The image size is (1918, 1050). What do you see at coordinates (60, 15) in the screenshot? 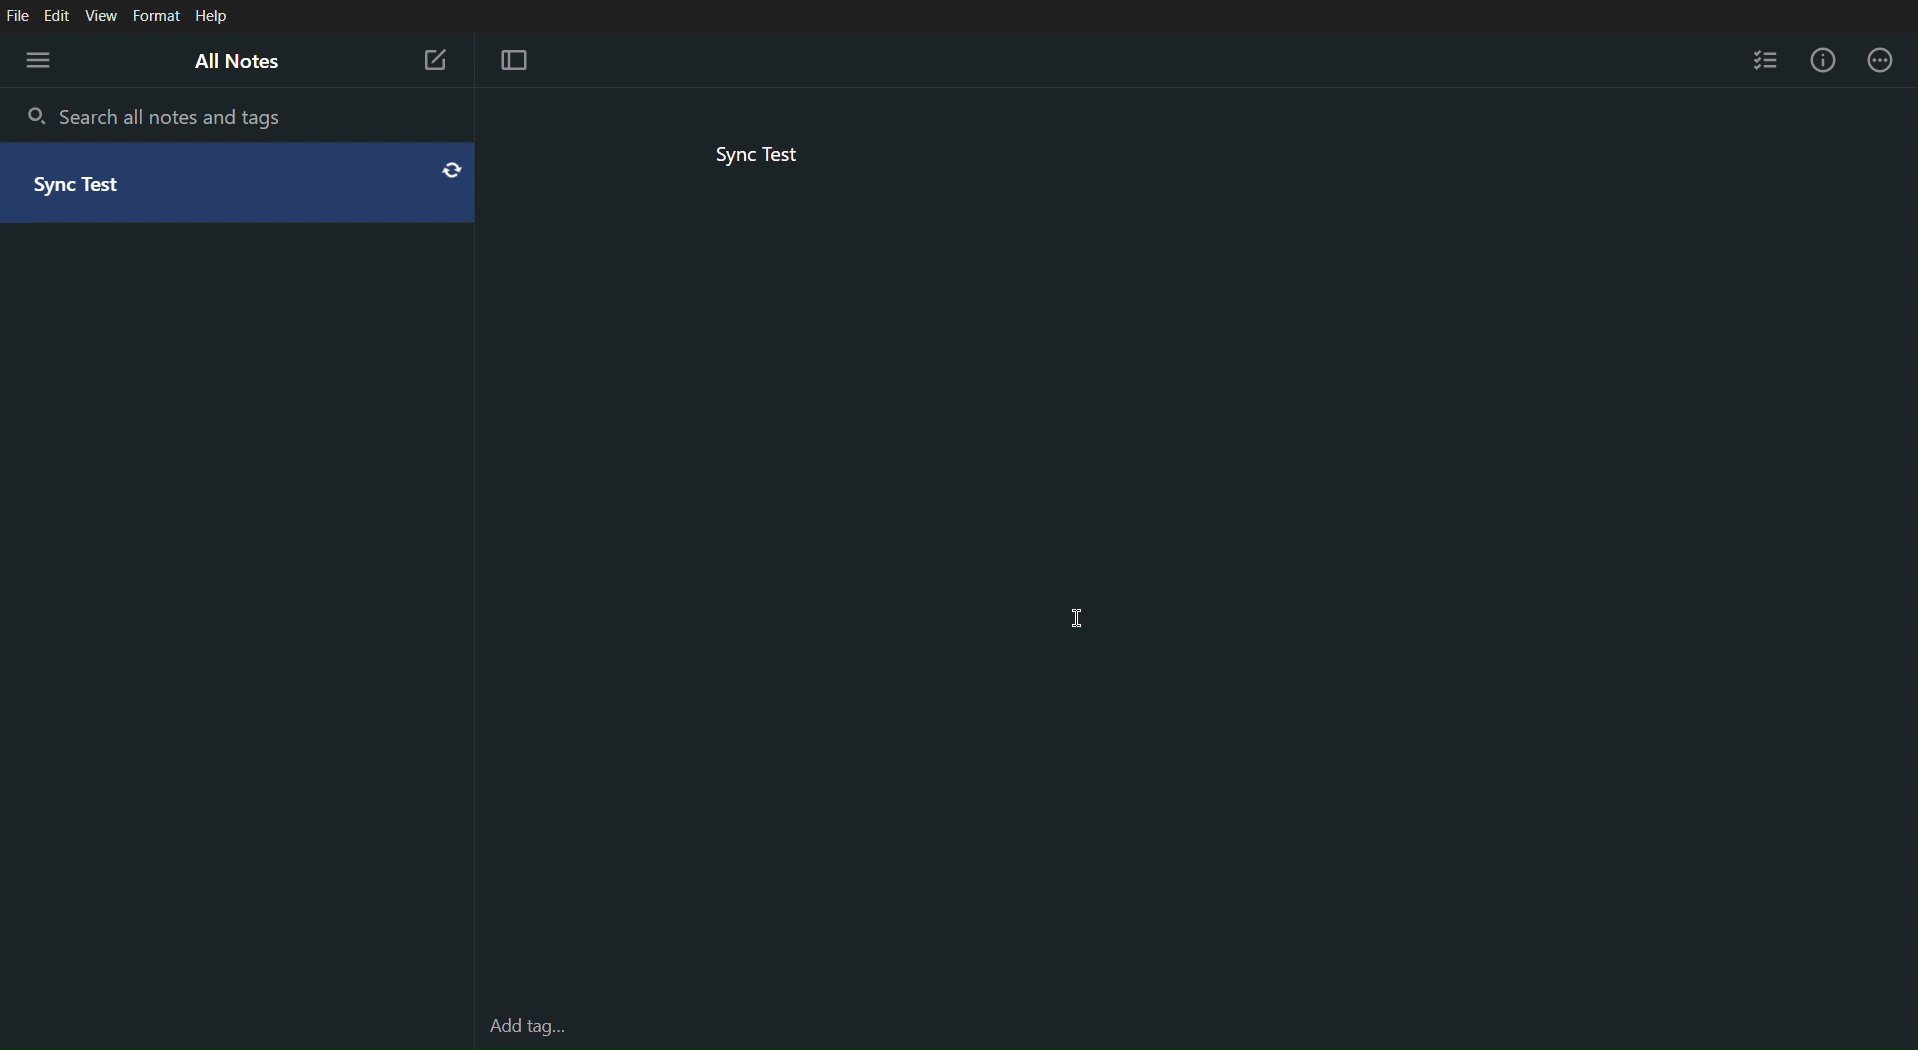
I see `Edit` at bounding box center [60, 15].